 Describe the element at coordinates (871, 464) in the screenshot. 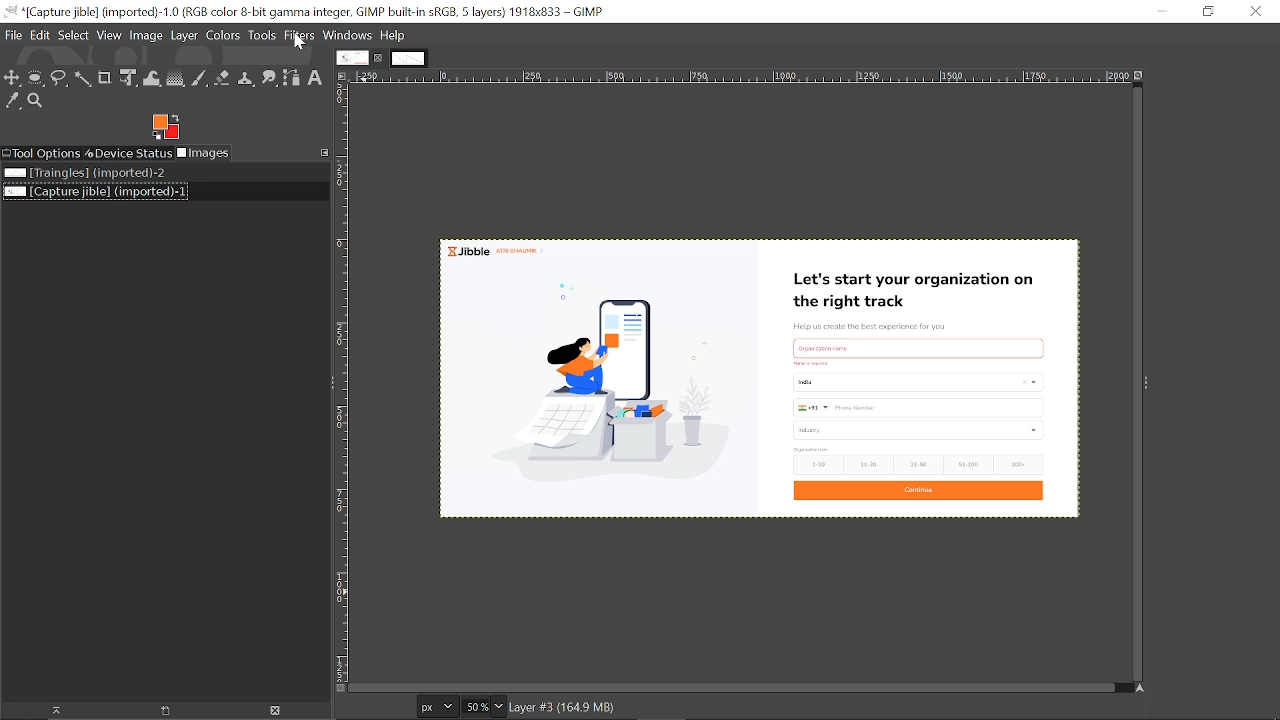

I see `11-20` at that location.